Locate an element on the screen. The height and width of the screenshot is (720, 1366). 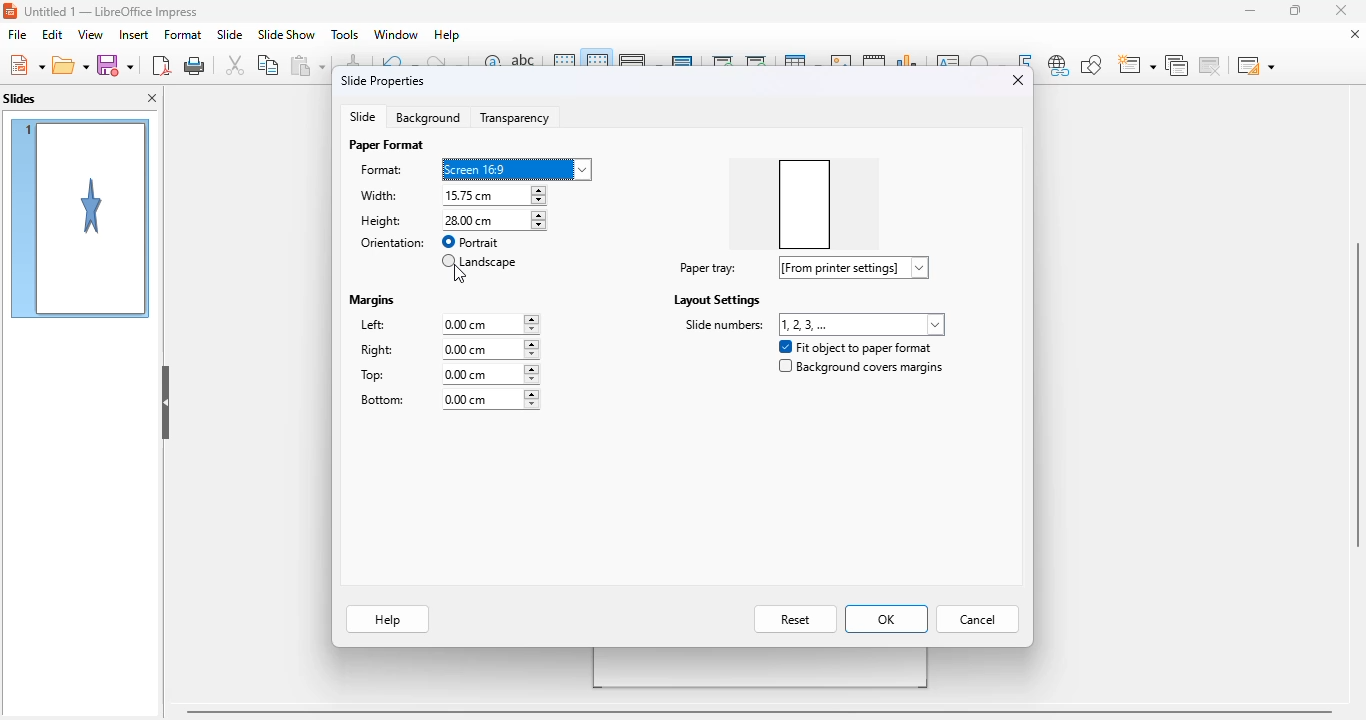
new is located at coordinates (26, 65).